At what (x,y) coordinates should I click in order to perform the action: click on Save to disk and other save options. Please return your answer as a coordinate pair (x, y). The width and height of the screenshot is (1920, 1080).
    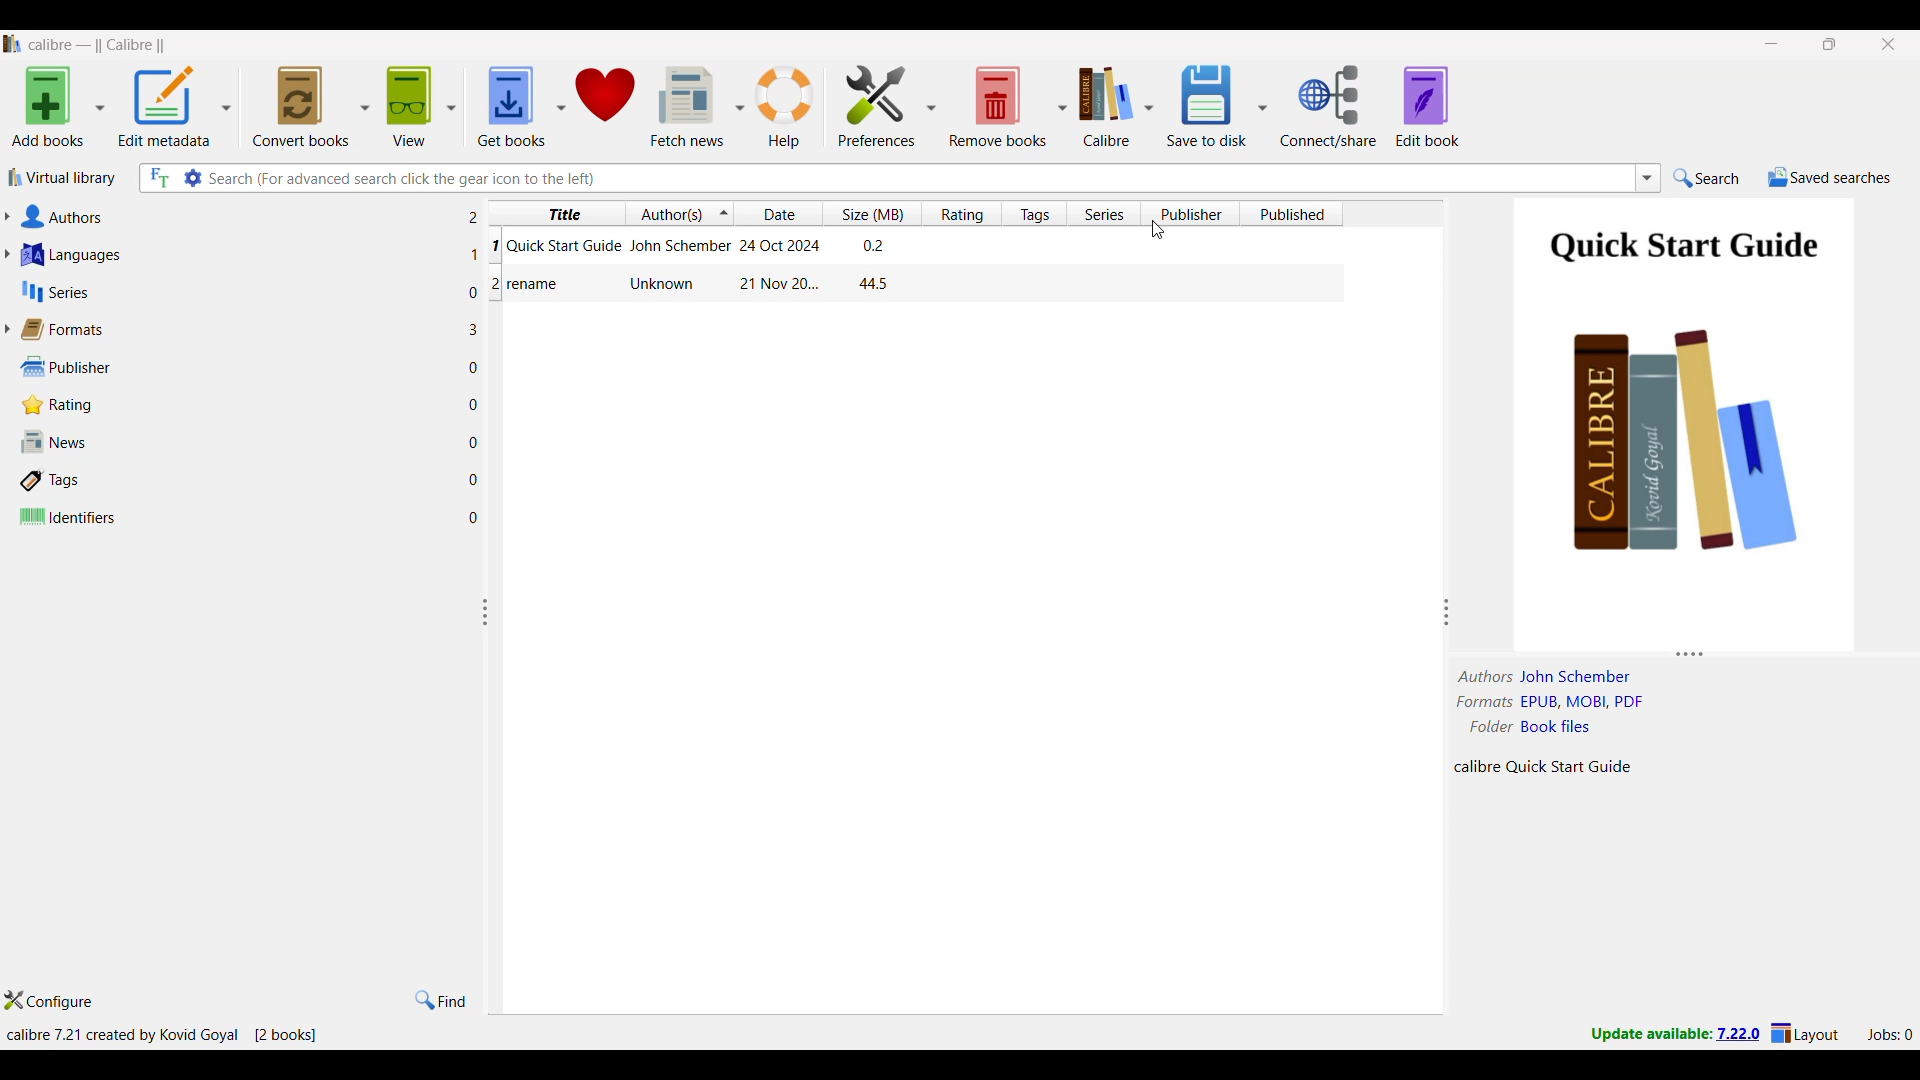
    Looking at the image, I should click on (1216, 106).